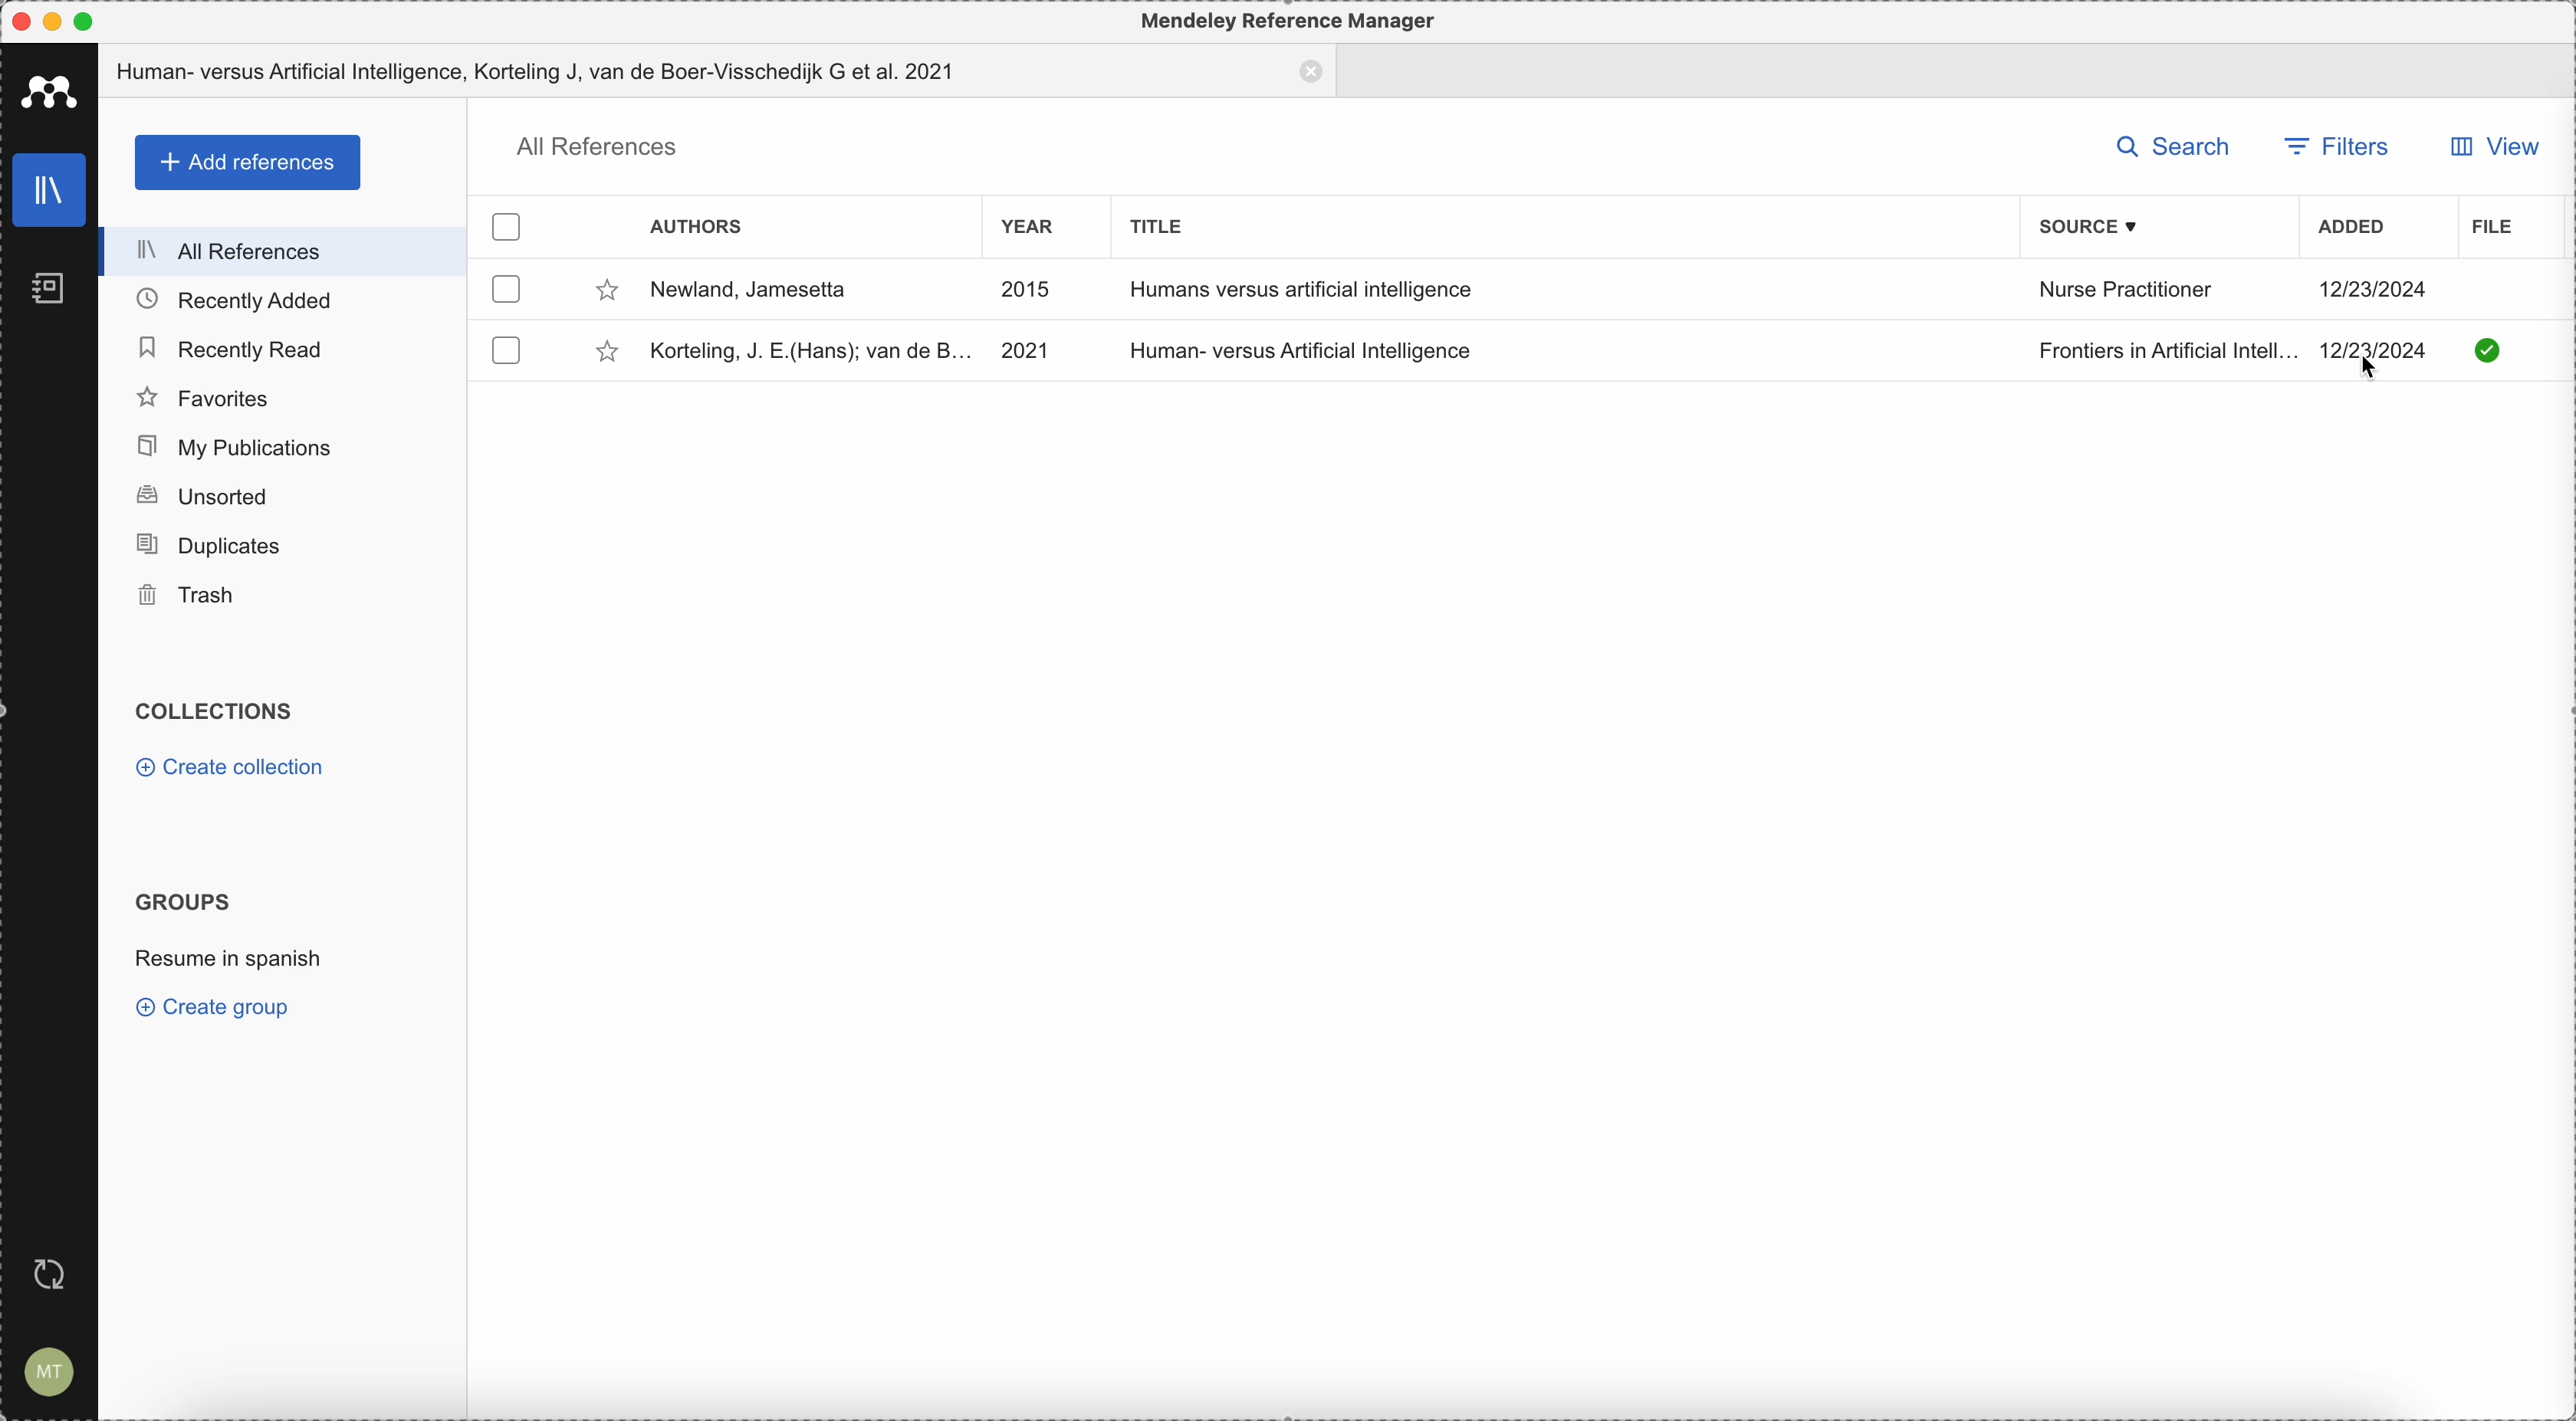 Image resolution: width=2576 pixels, height=1421 pixels. Describe the element at coordinates (2172, 146) in the screenshot. I see `search` at that location.